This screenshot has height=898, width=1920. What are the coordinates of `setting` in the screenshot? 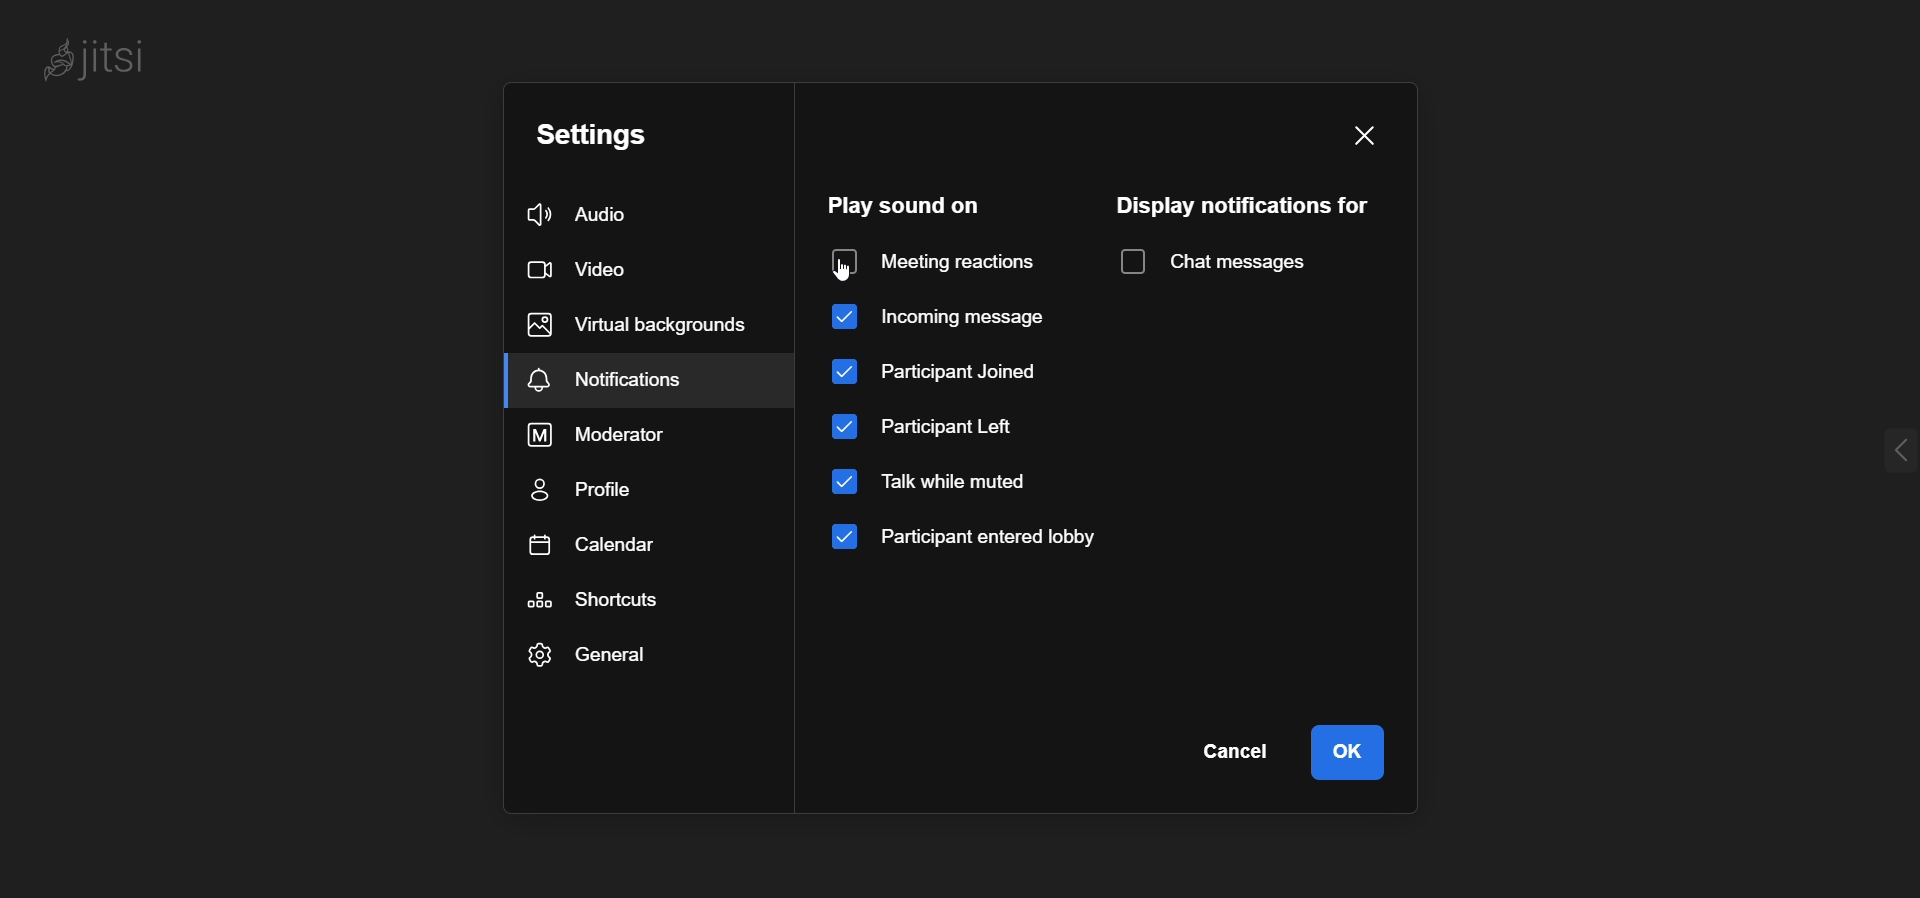 It's located at (590, 135).